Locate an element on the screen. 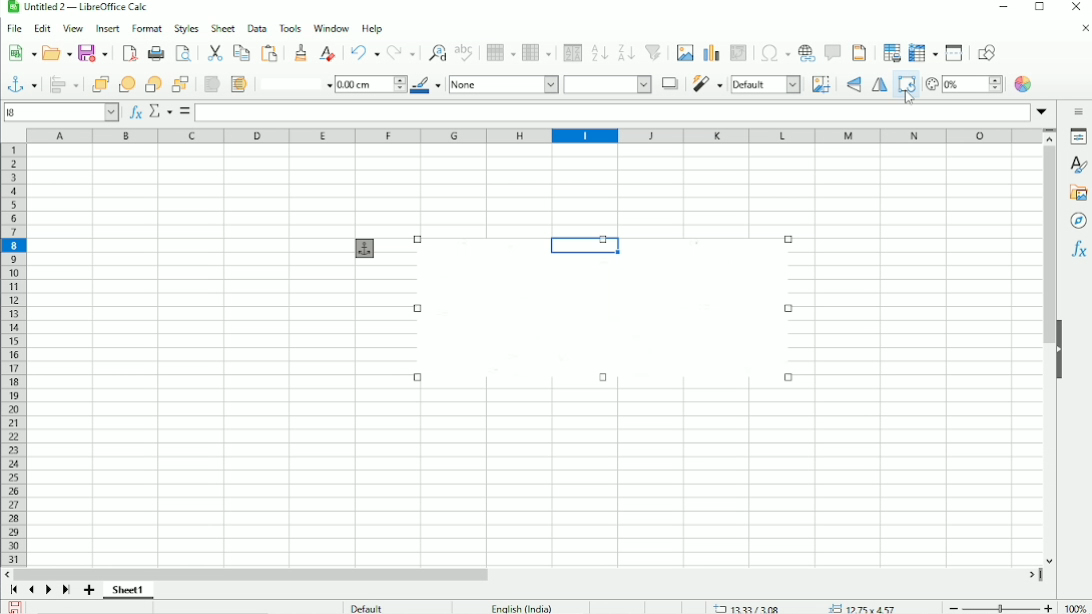 Image resolution: width=1092 pixels, height=614 pixels. Show draw functions is located at coordinates (987, 52).